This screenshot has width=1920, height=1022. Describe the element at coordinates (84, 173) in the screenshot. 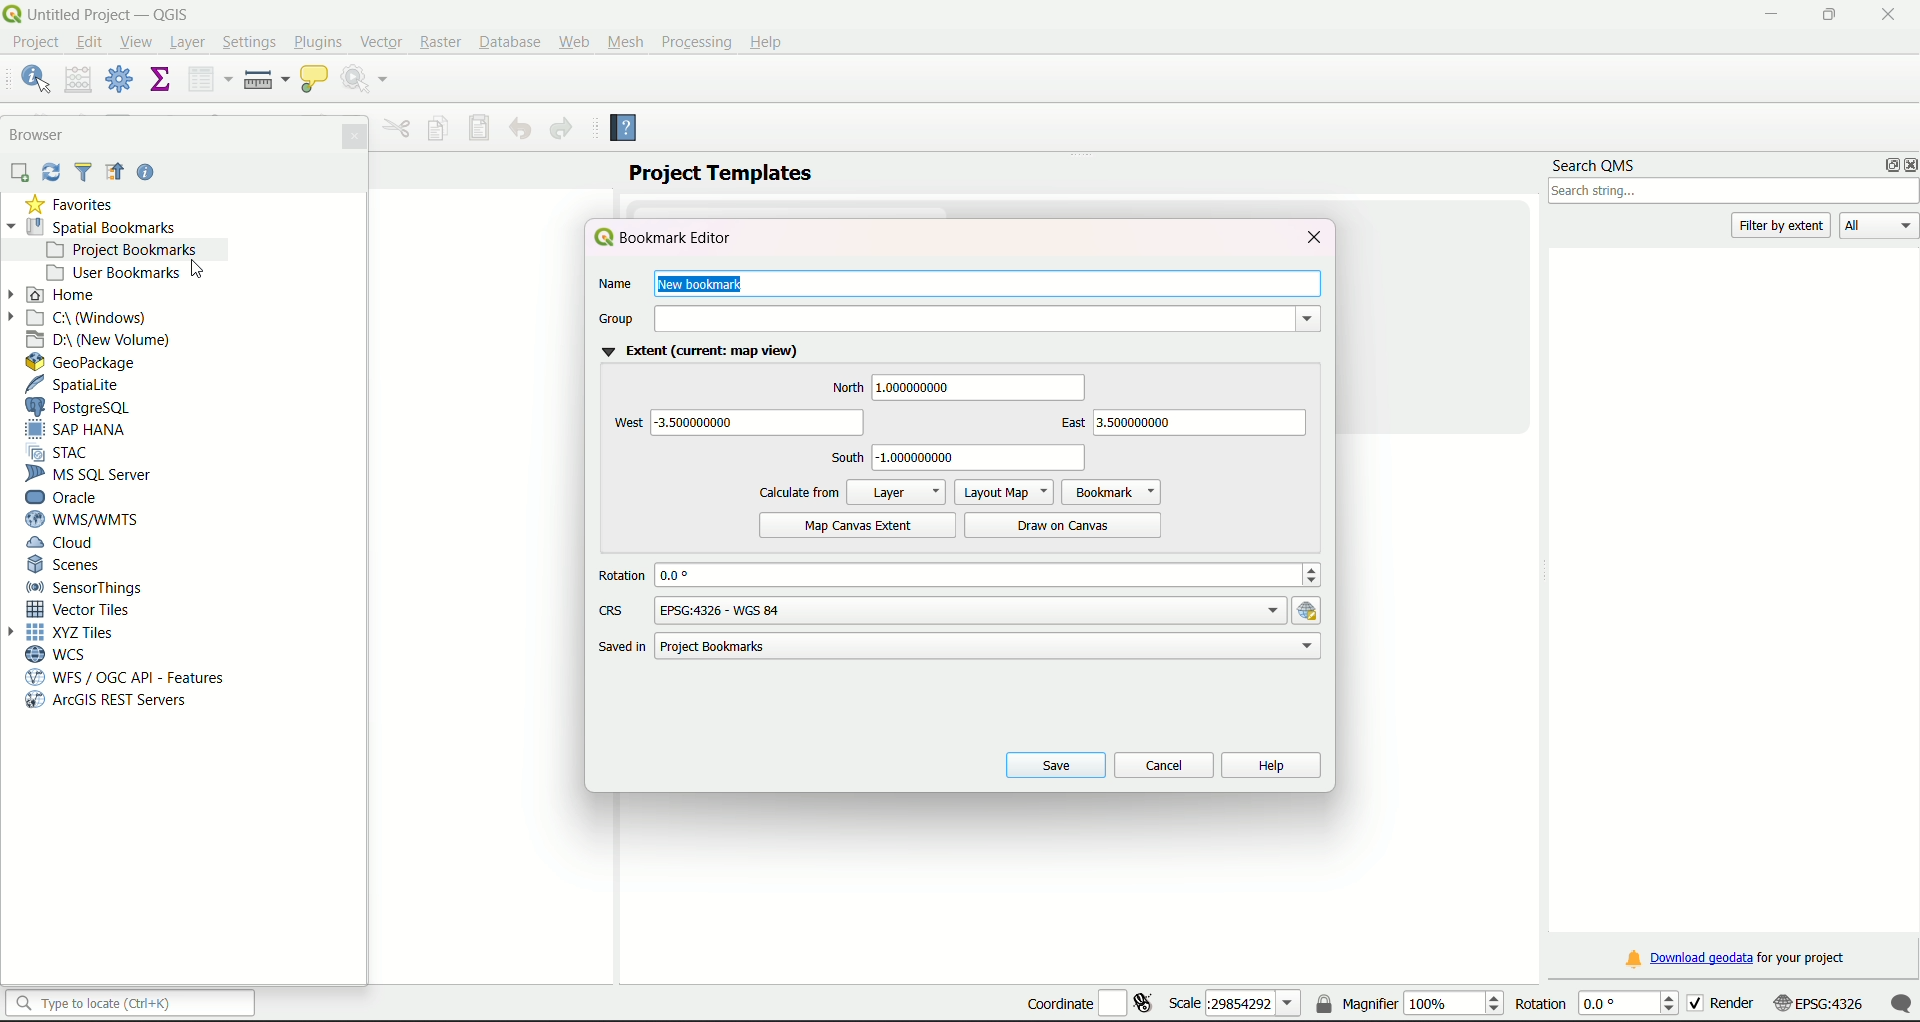

I see `Filter` at that location.